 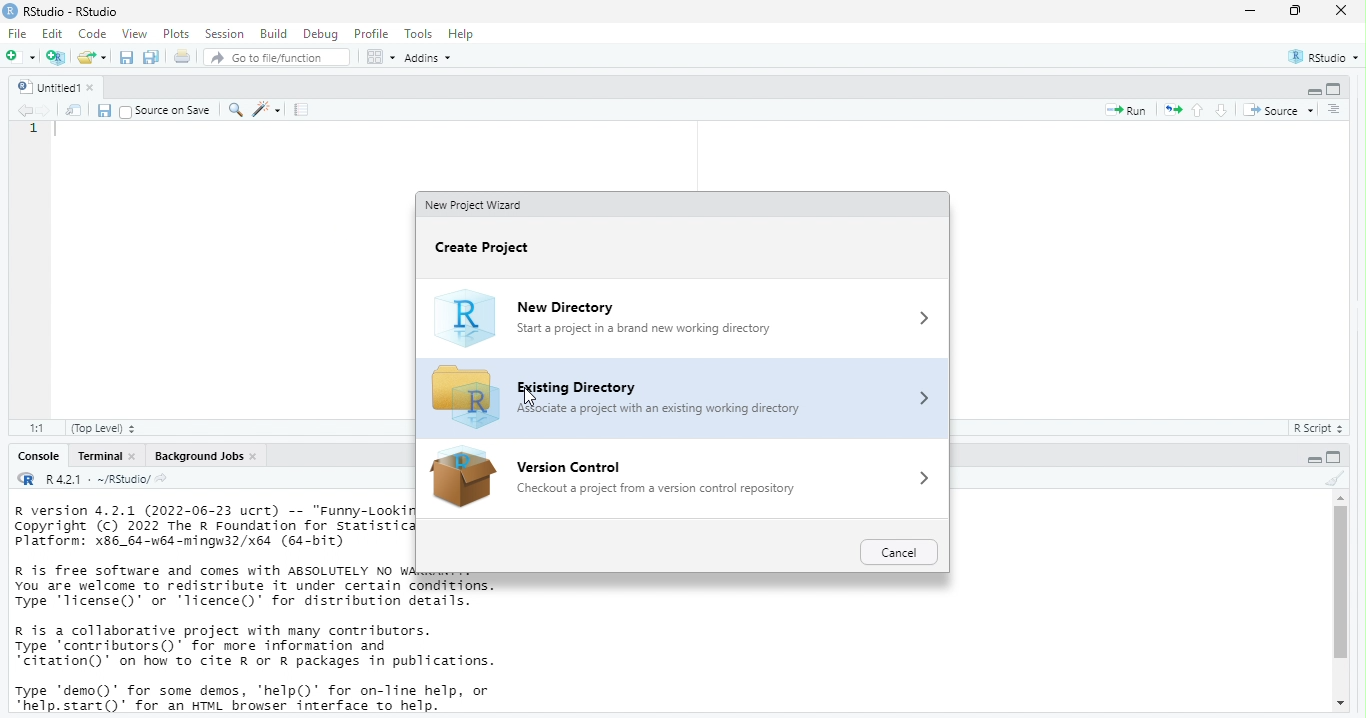 What do you see at coordinates (1342, 86) in the screenshot?
I see `maximize` at bounding box center [1342, 86].